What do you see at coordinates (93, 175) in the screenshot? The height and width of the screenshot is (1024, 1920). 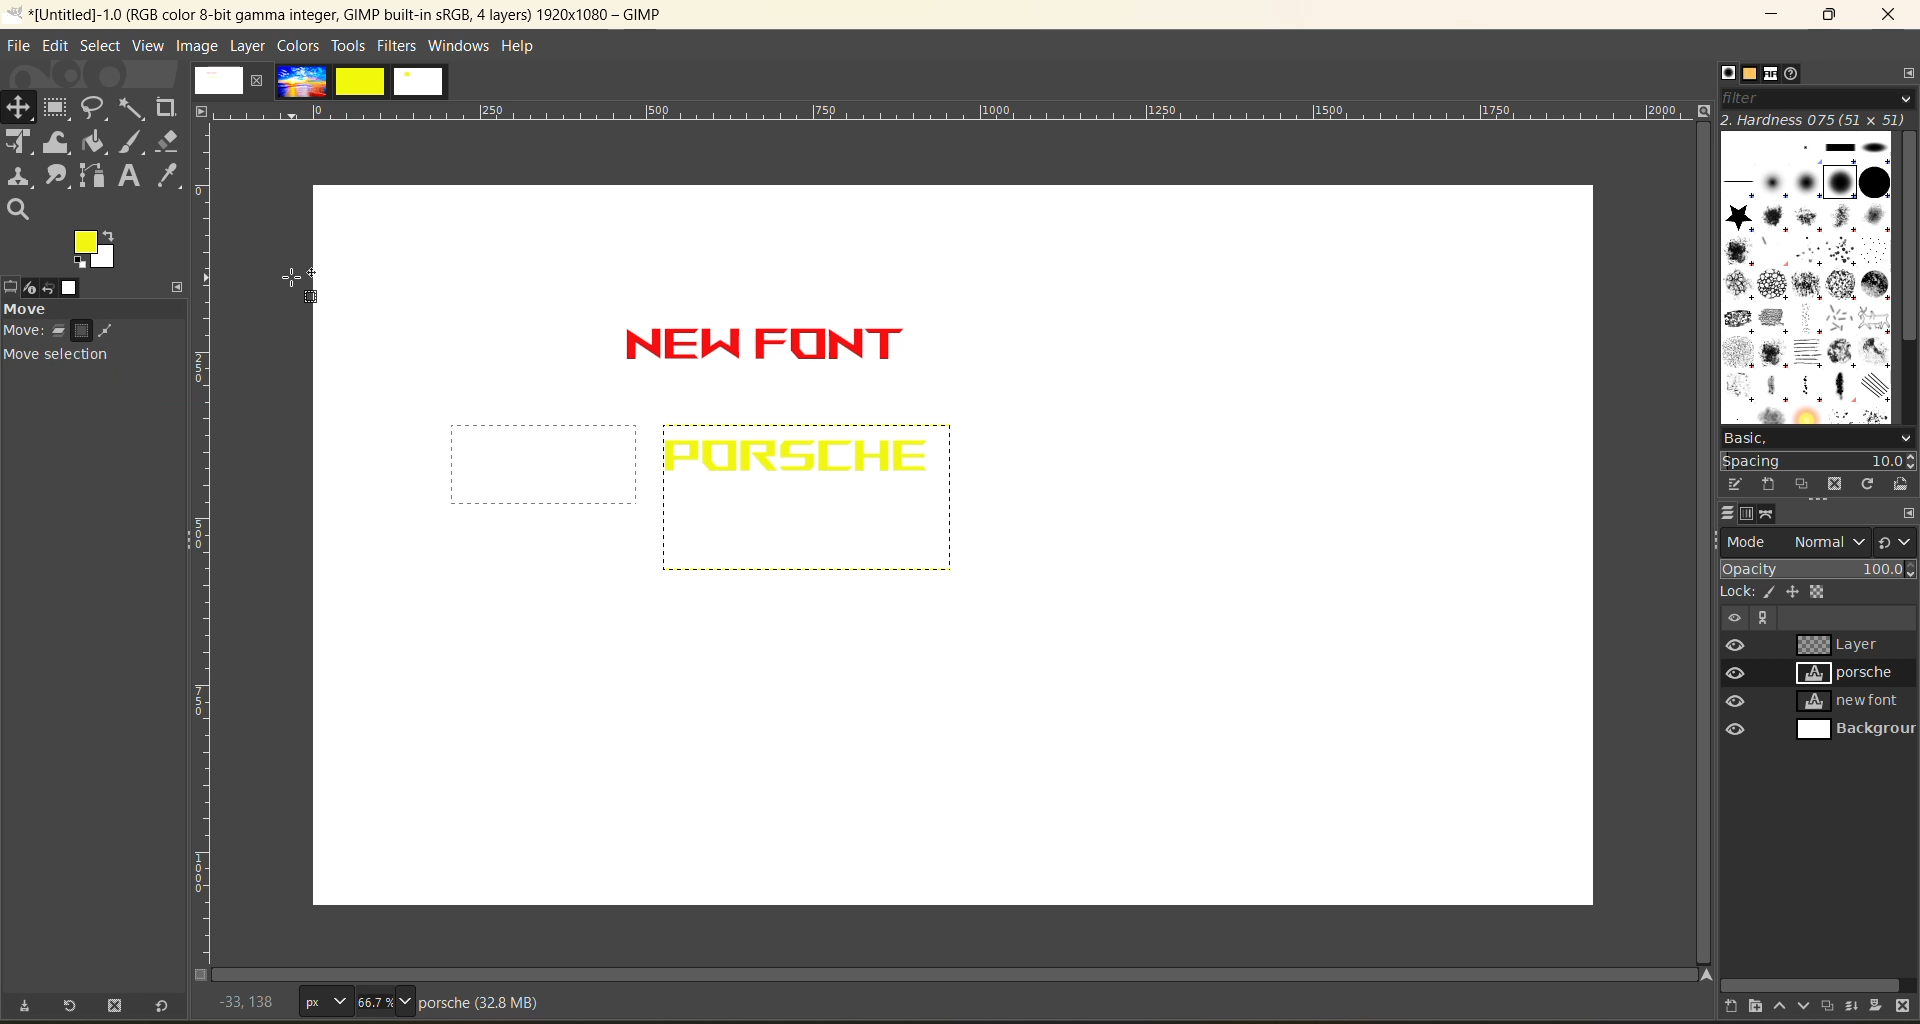 I see `path tool` at bounding box center [93, 175].